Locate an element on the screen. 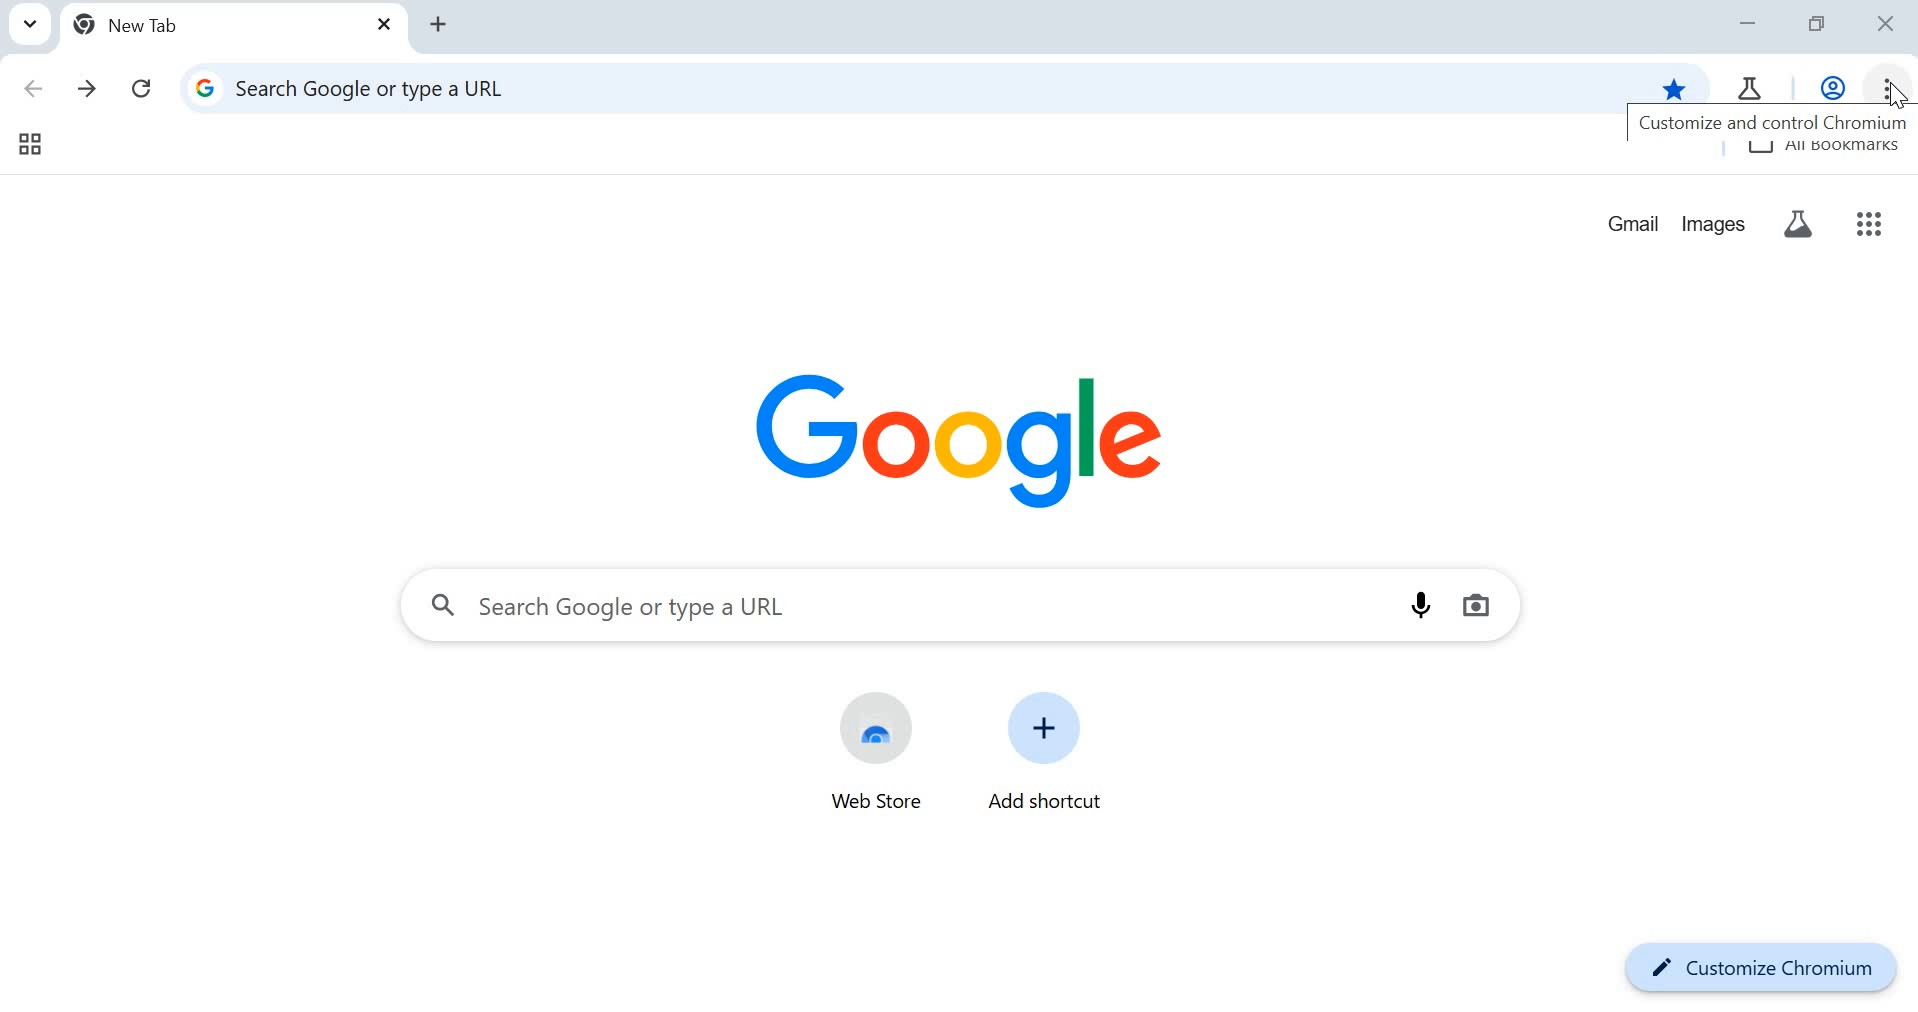  all bookmarks is located at coordinates (1824, 148).